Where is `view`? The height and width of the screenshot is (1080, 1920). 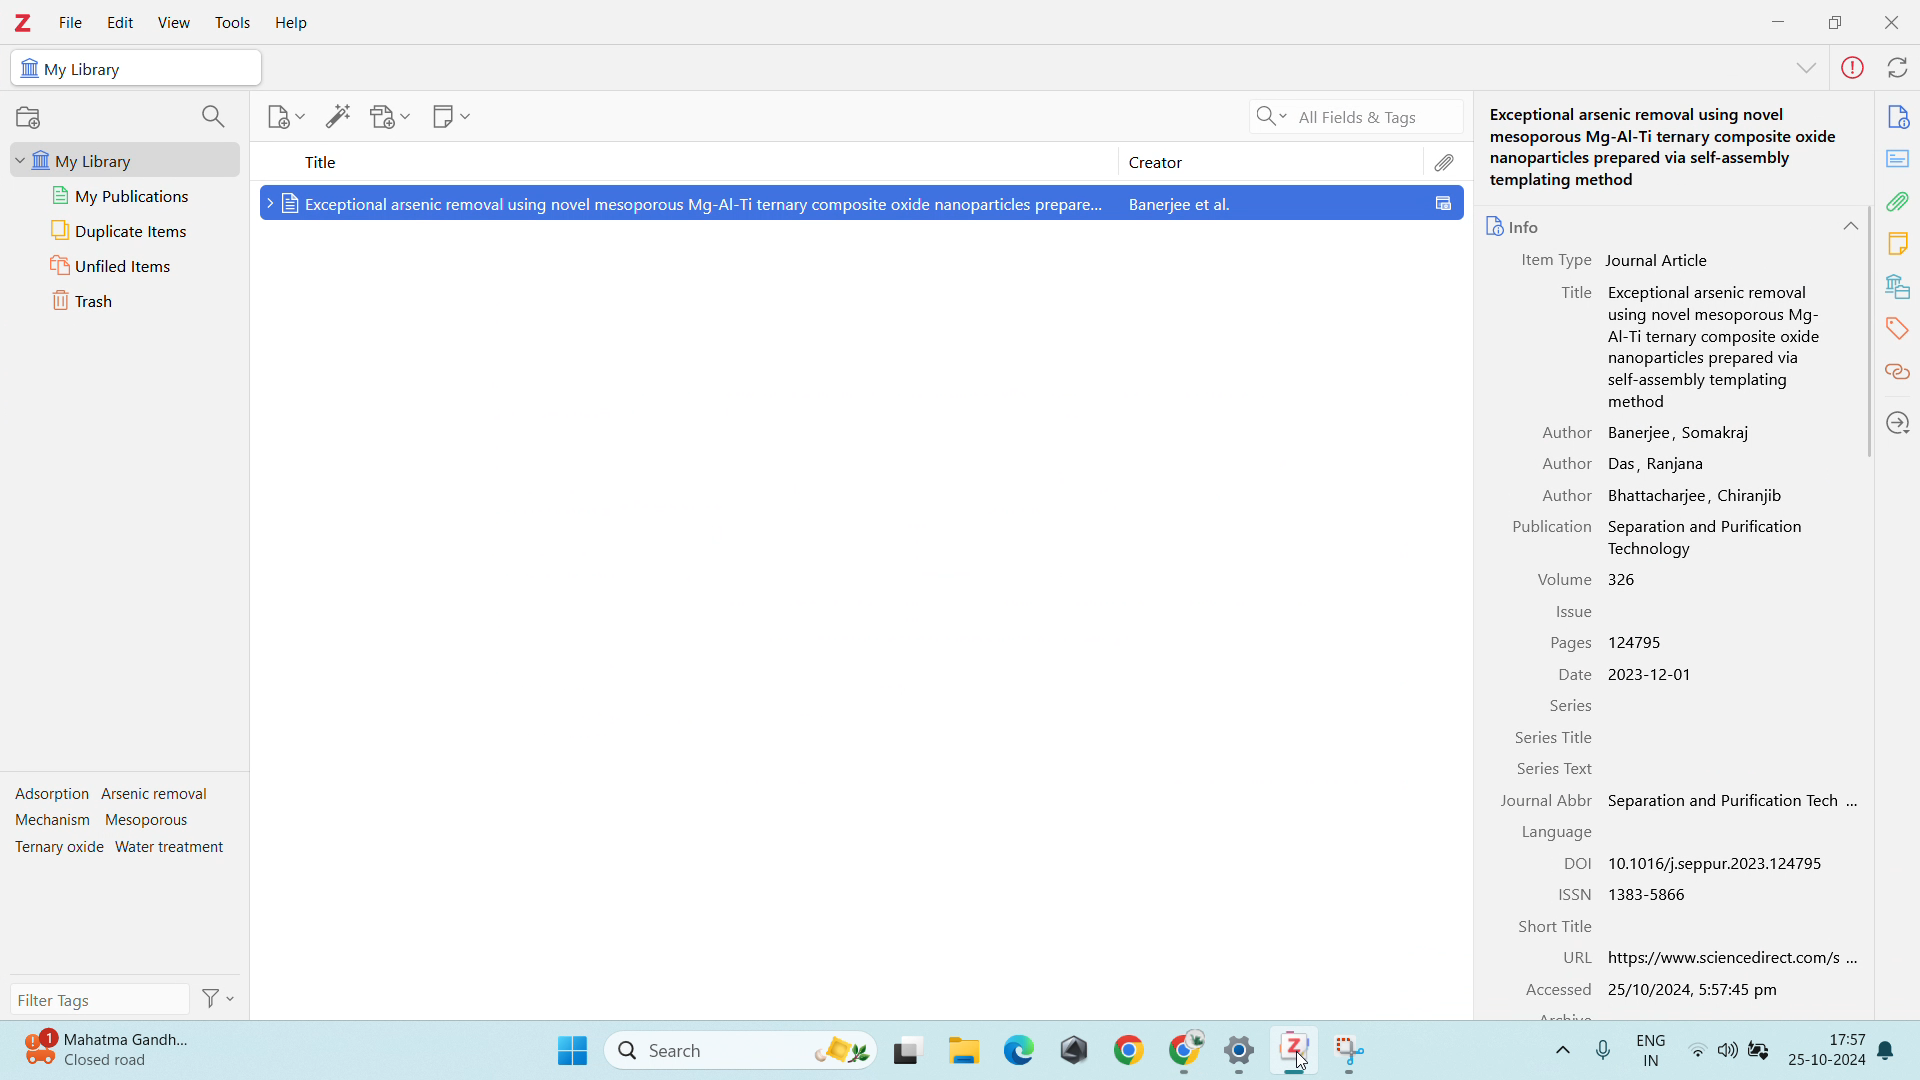
view is located at coordinates (175, 23).